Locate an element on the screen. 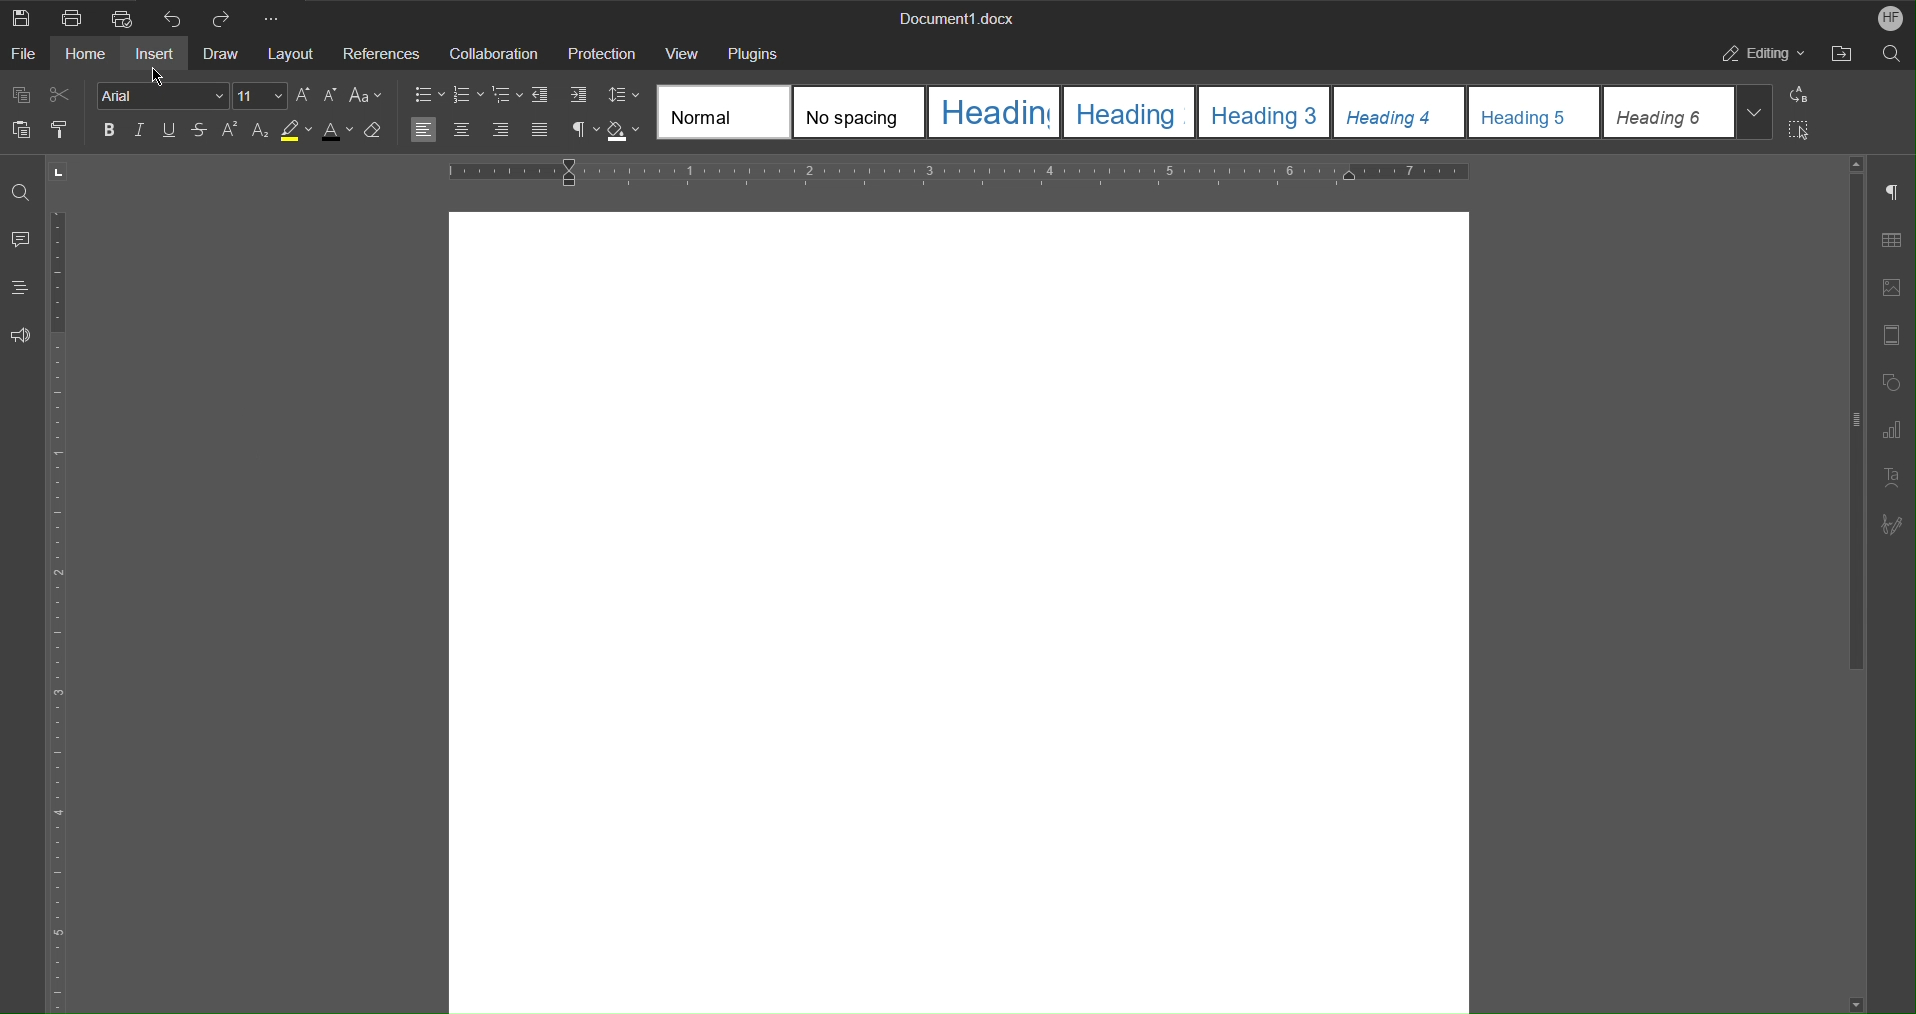  Plugins is located at coordinates (755, 51).